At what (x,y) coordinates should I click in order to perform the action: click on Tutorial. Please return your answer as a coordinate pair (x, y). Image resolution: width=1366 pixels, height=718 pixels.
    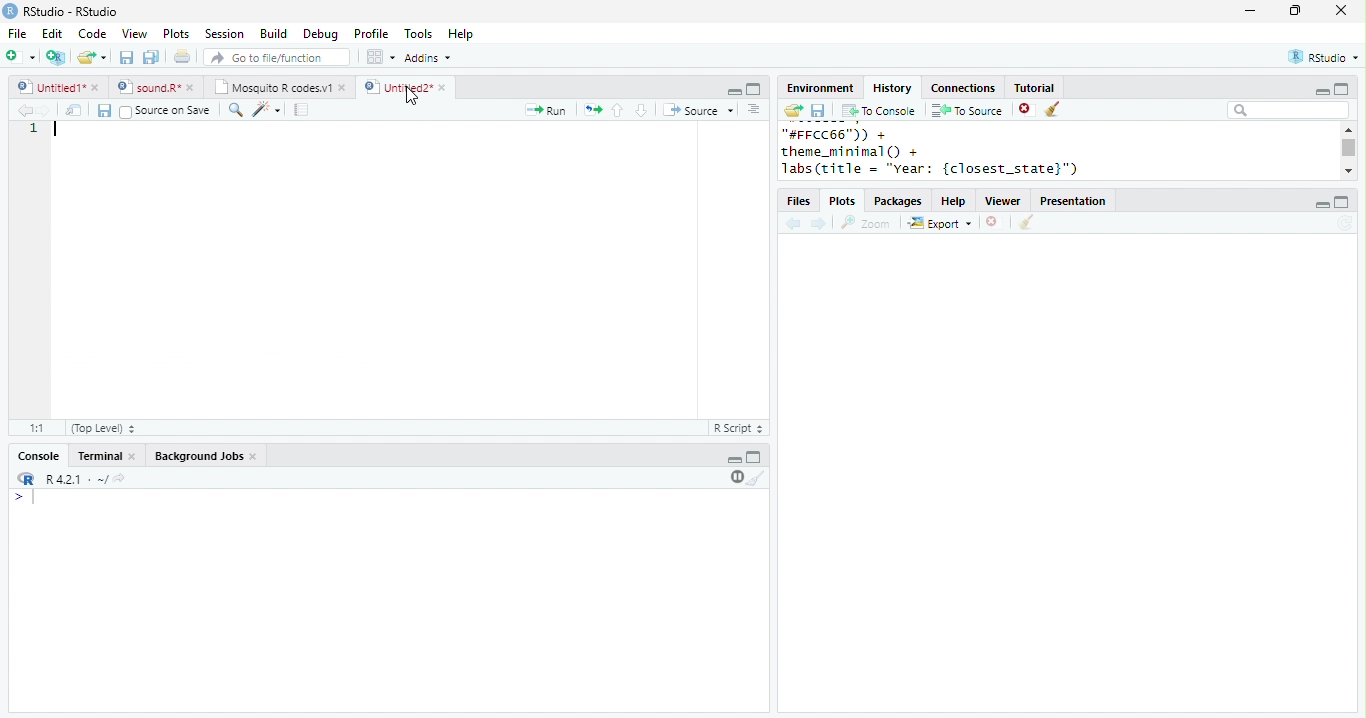
    Looking at the image, I should click on (1033, 87).